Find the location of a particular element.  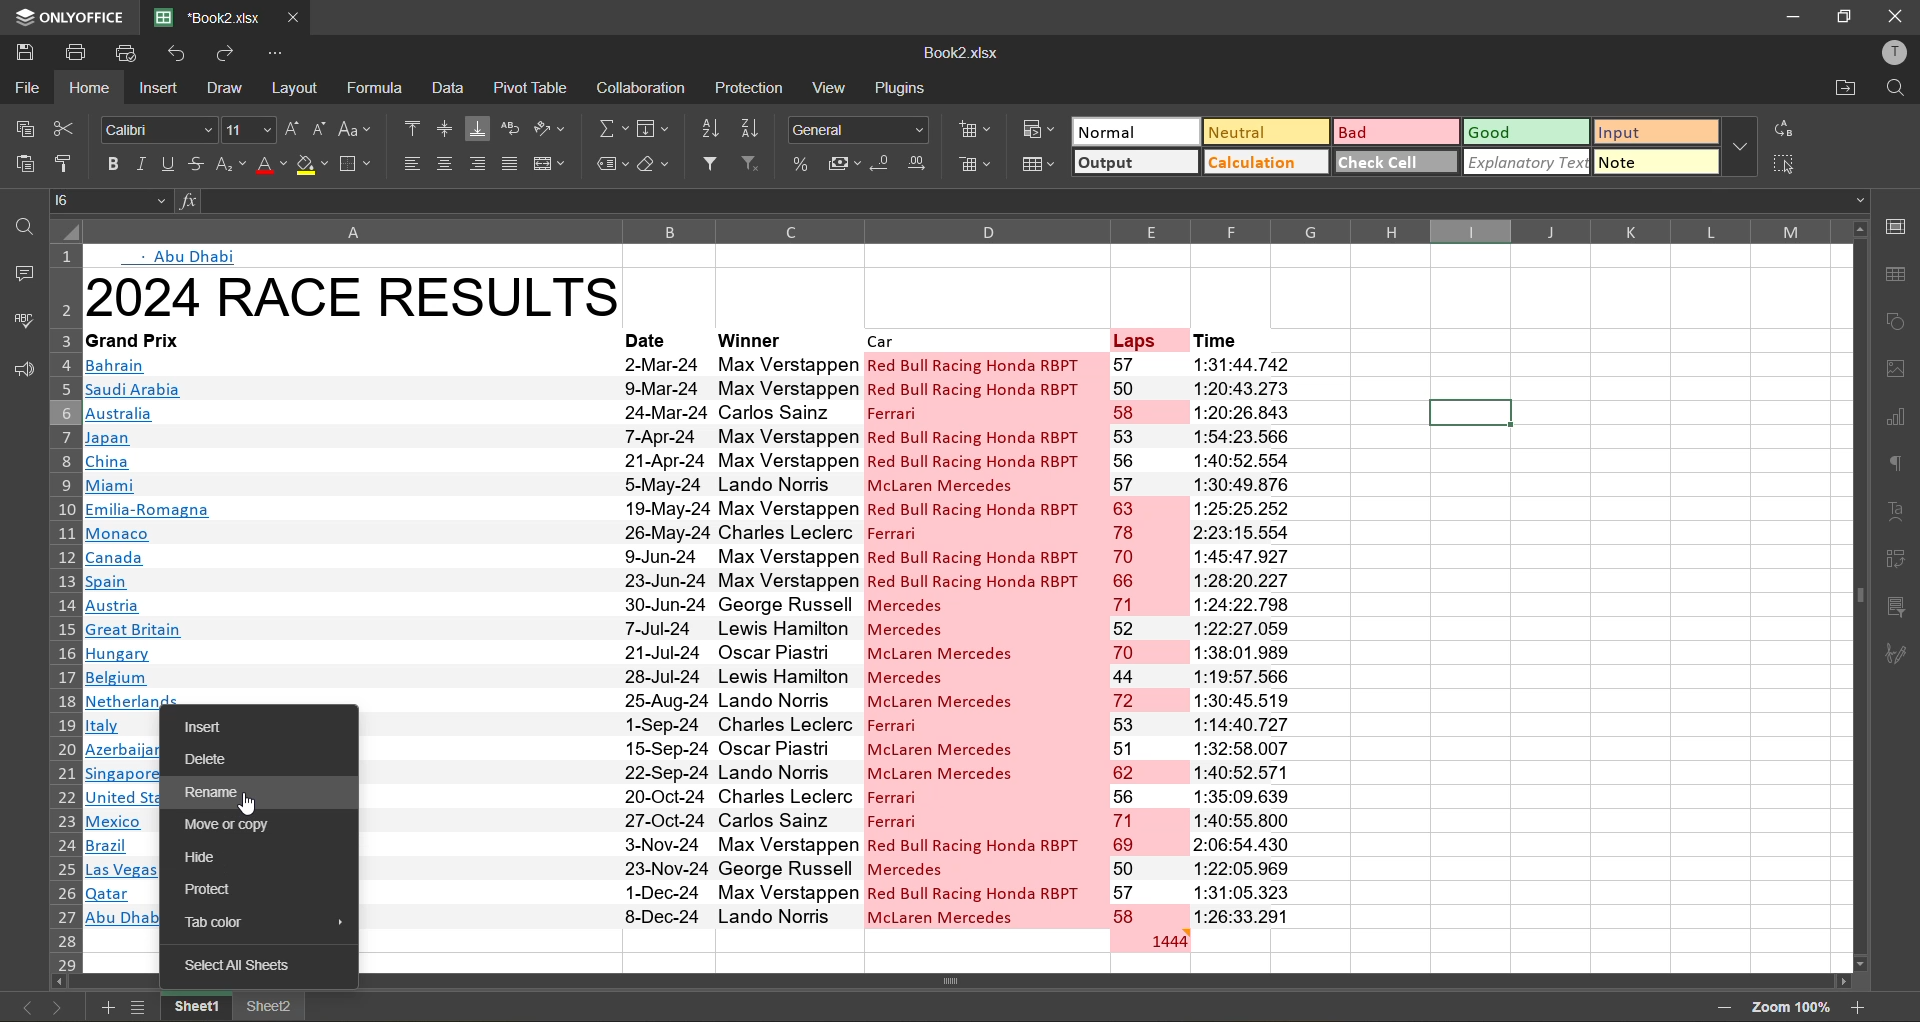

decrement size is located at coordinates (323, 133).